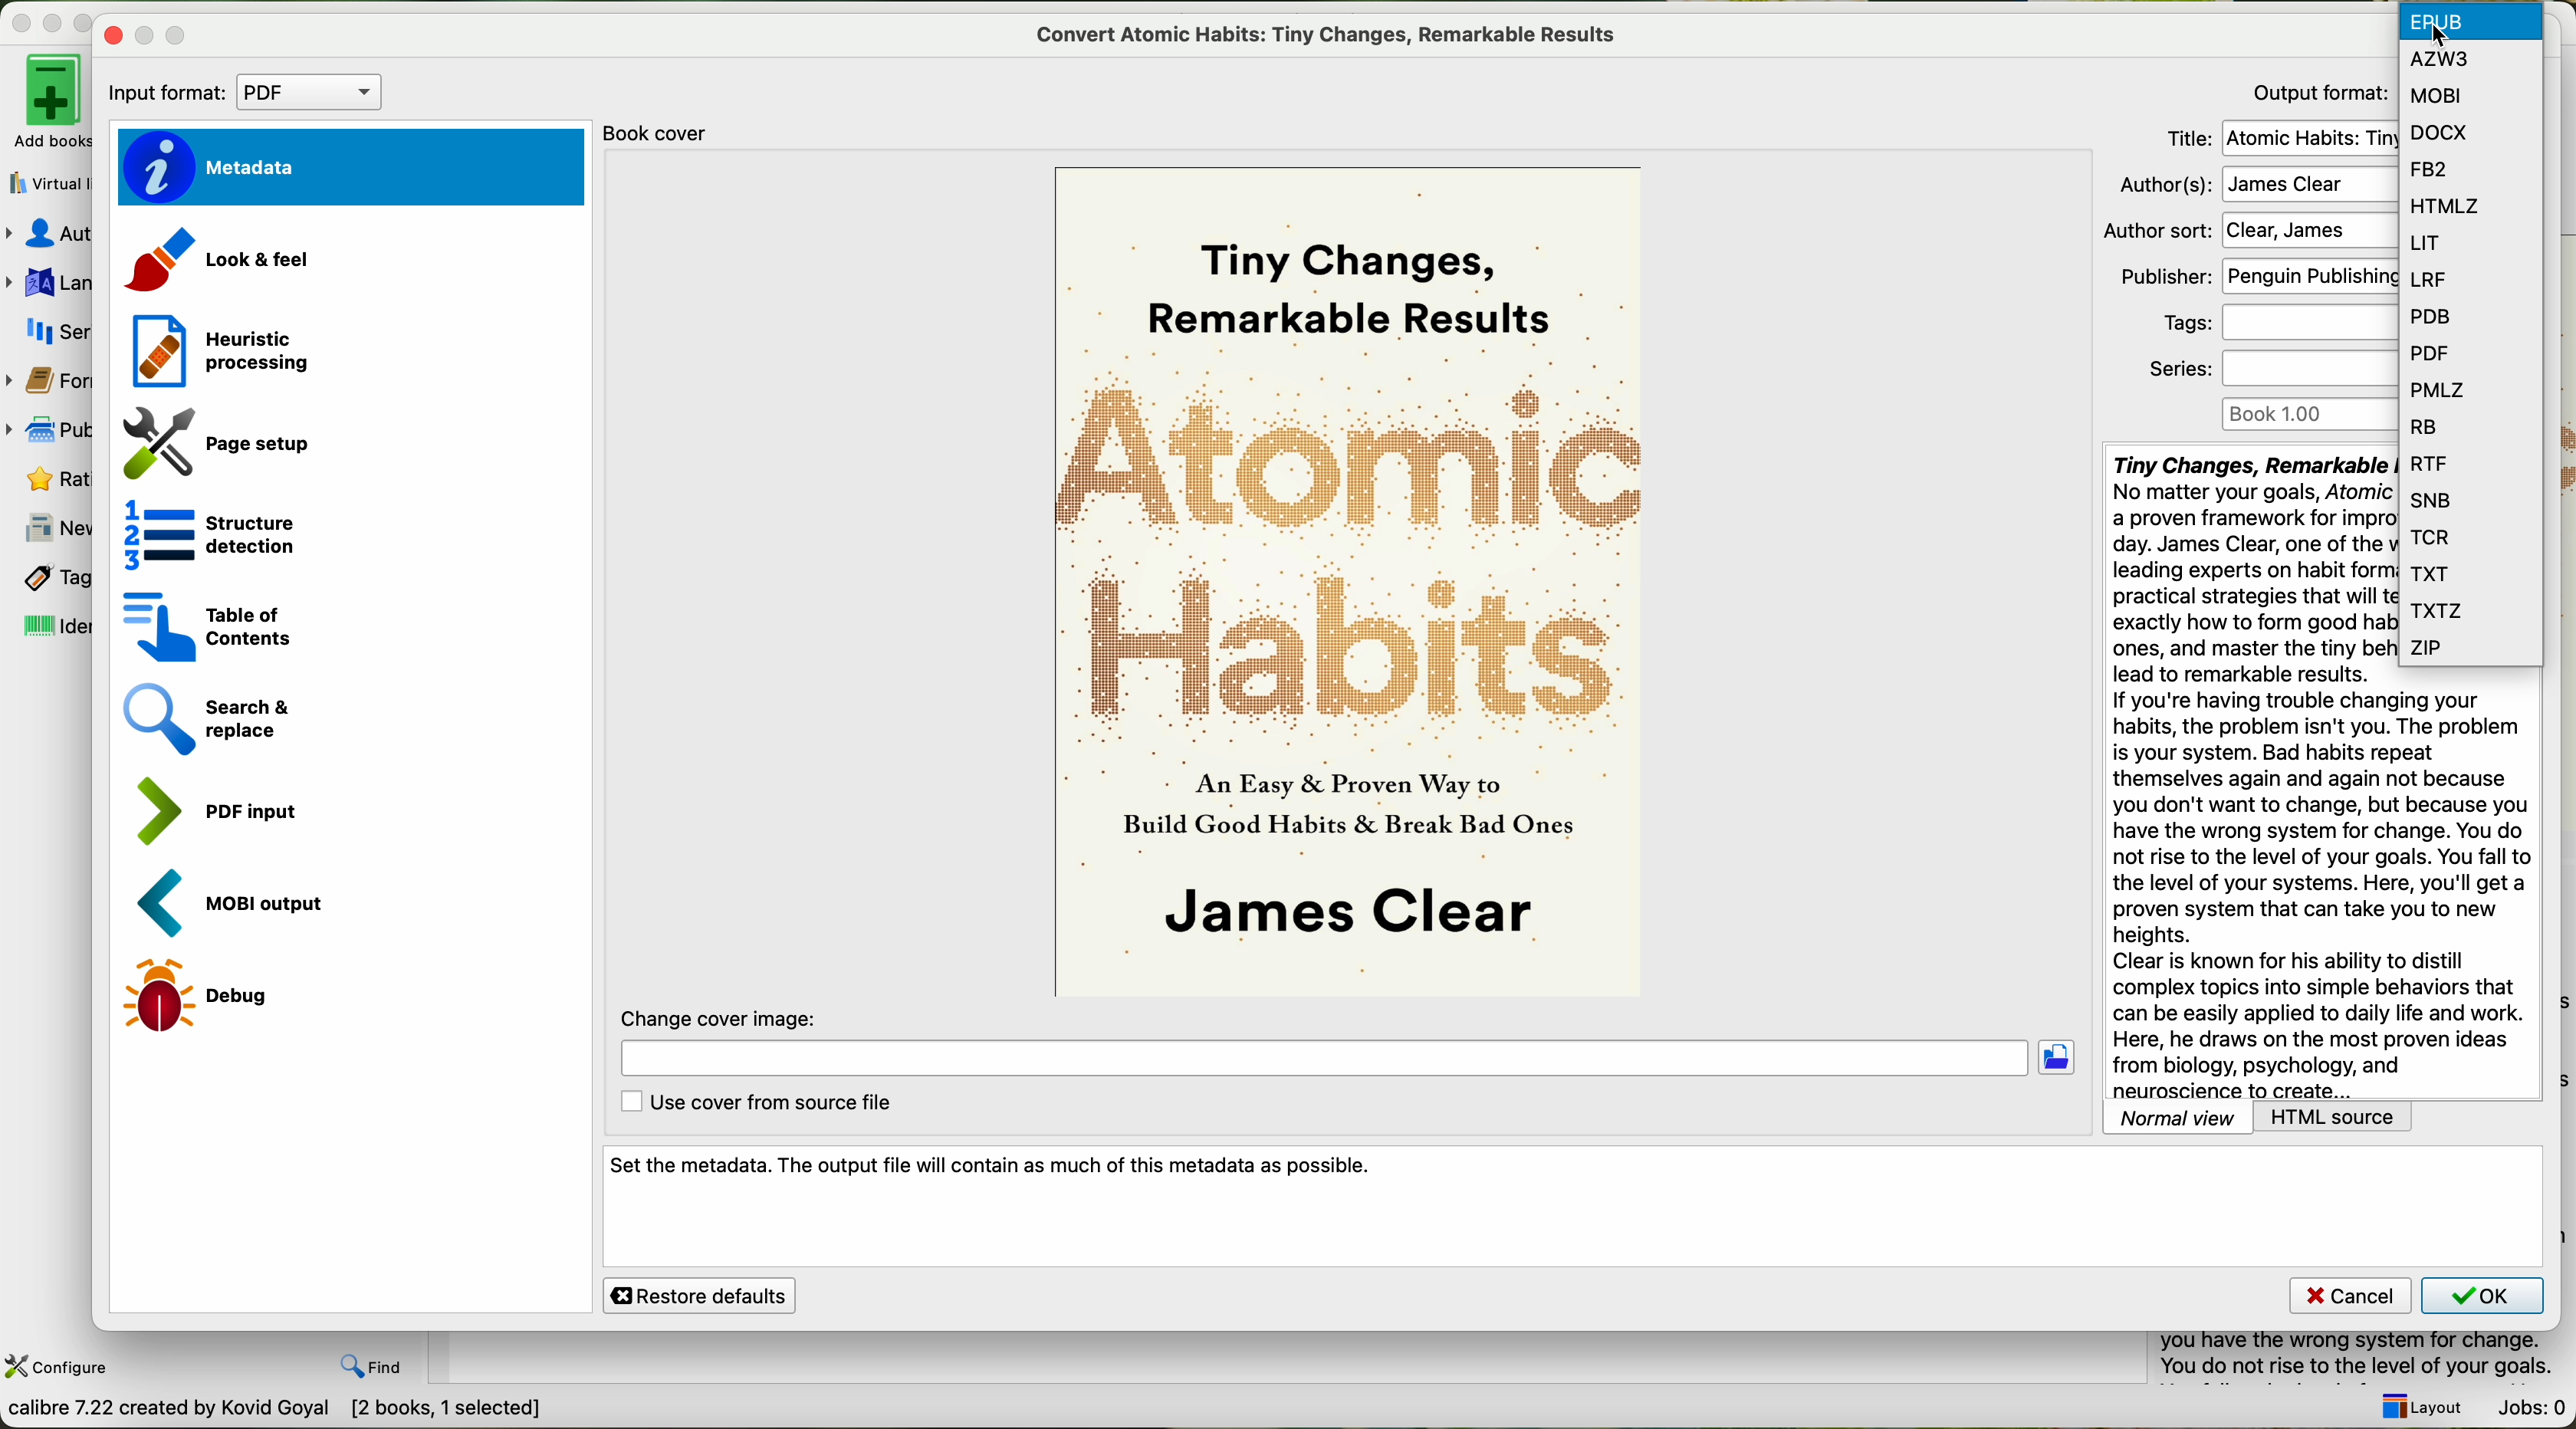 This screenshot has width=2576, height=1429. I want to click on RB, so click(2473, 422).